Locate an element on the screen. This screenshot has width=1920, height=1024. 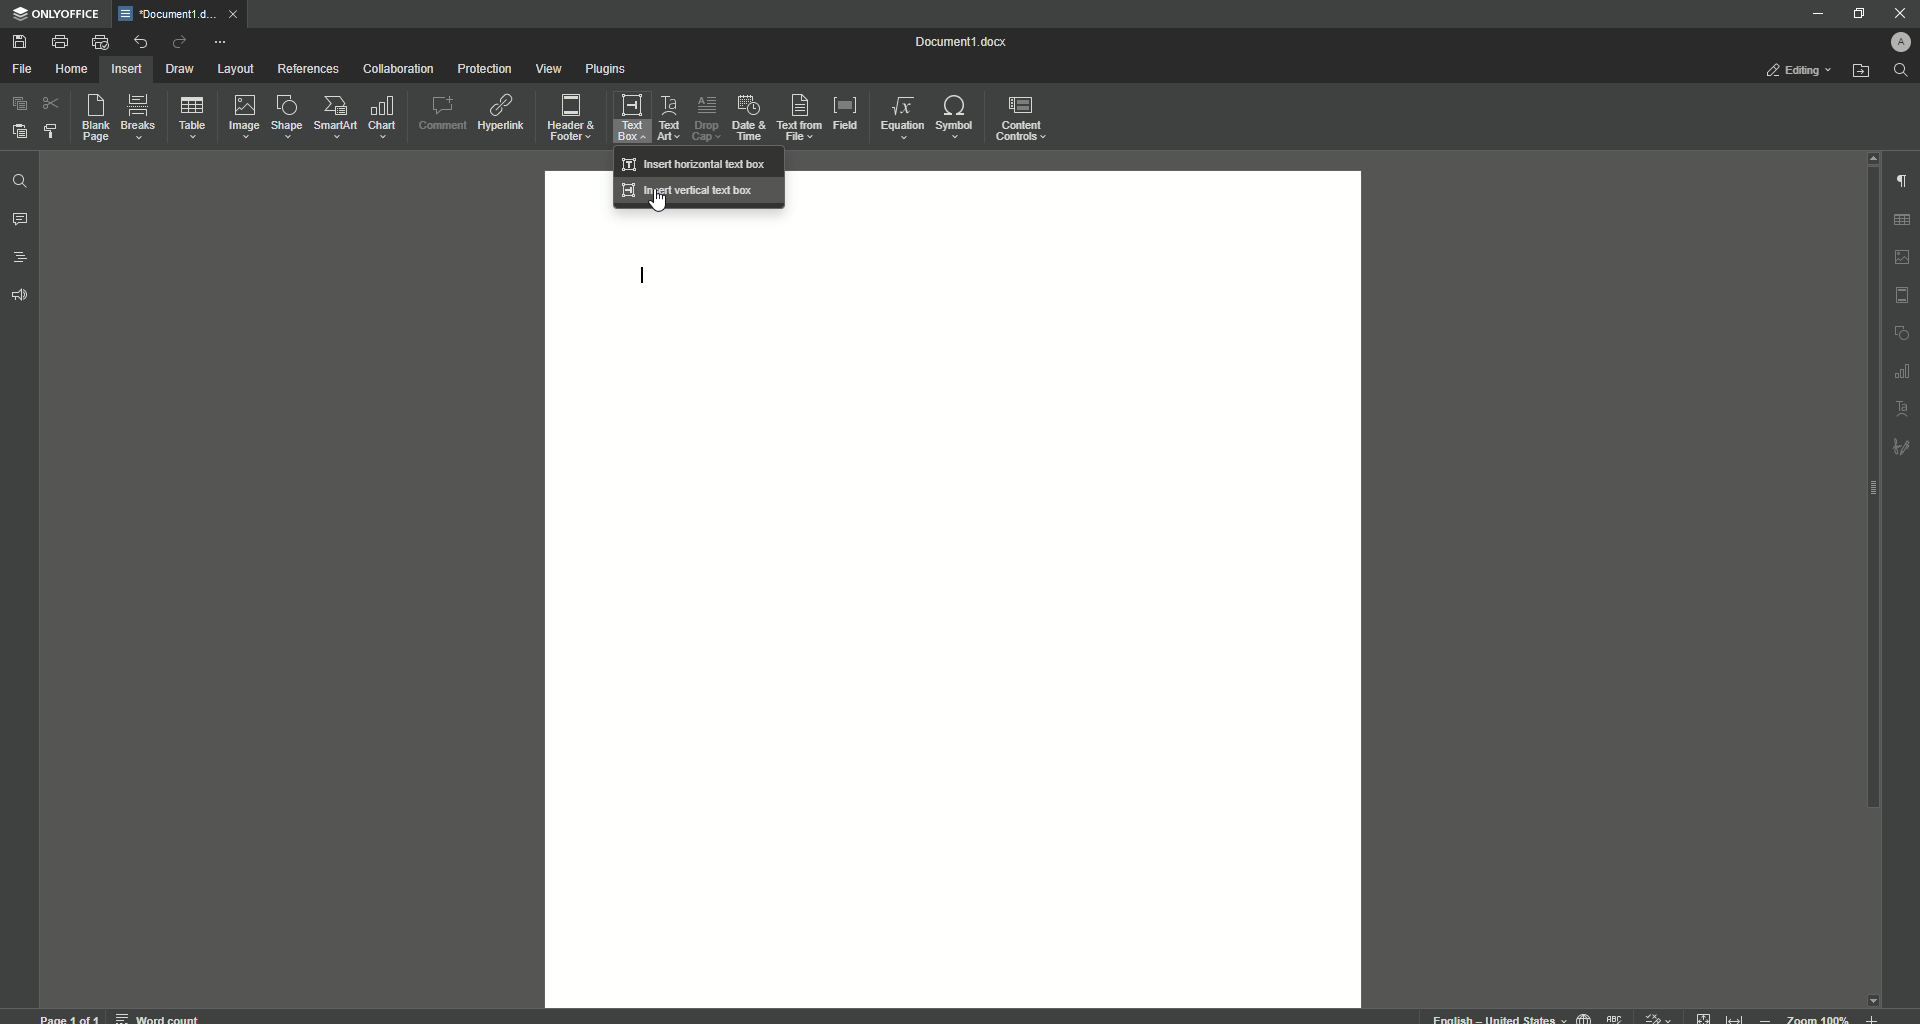
Feedback is located at coordinates (22, 296).